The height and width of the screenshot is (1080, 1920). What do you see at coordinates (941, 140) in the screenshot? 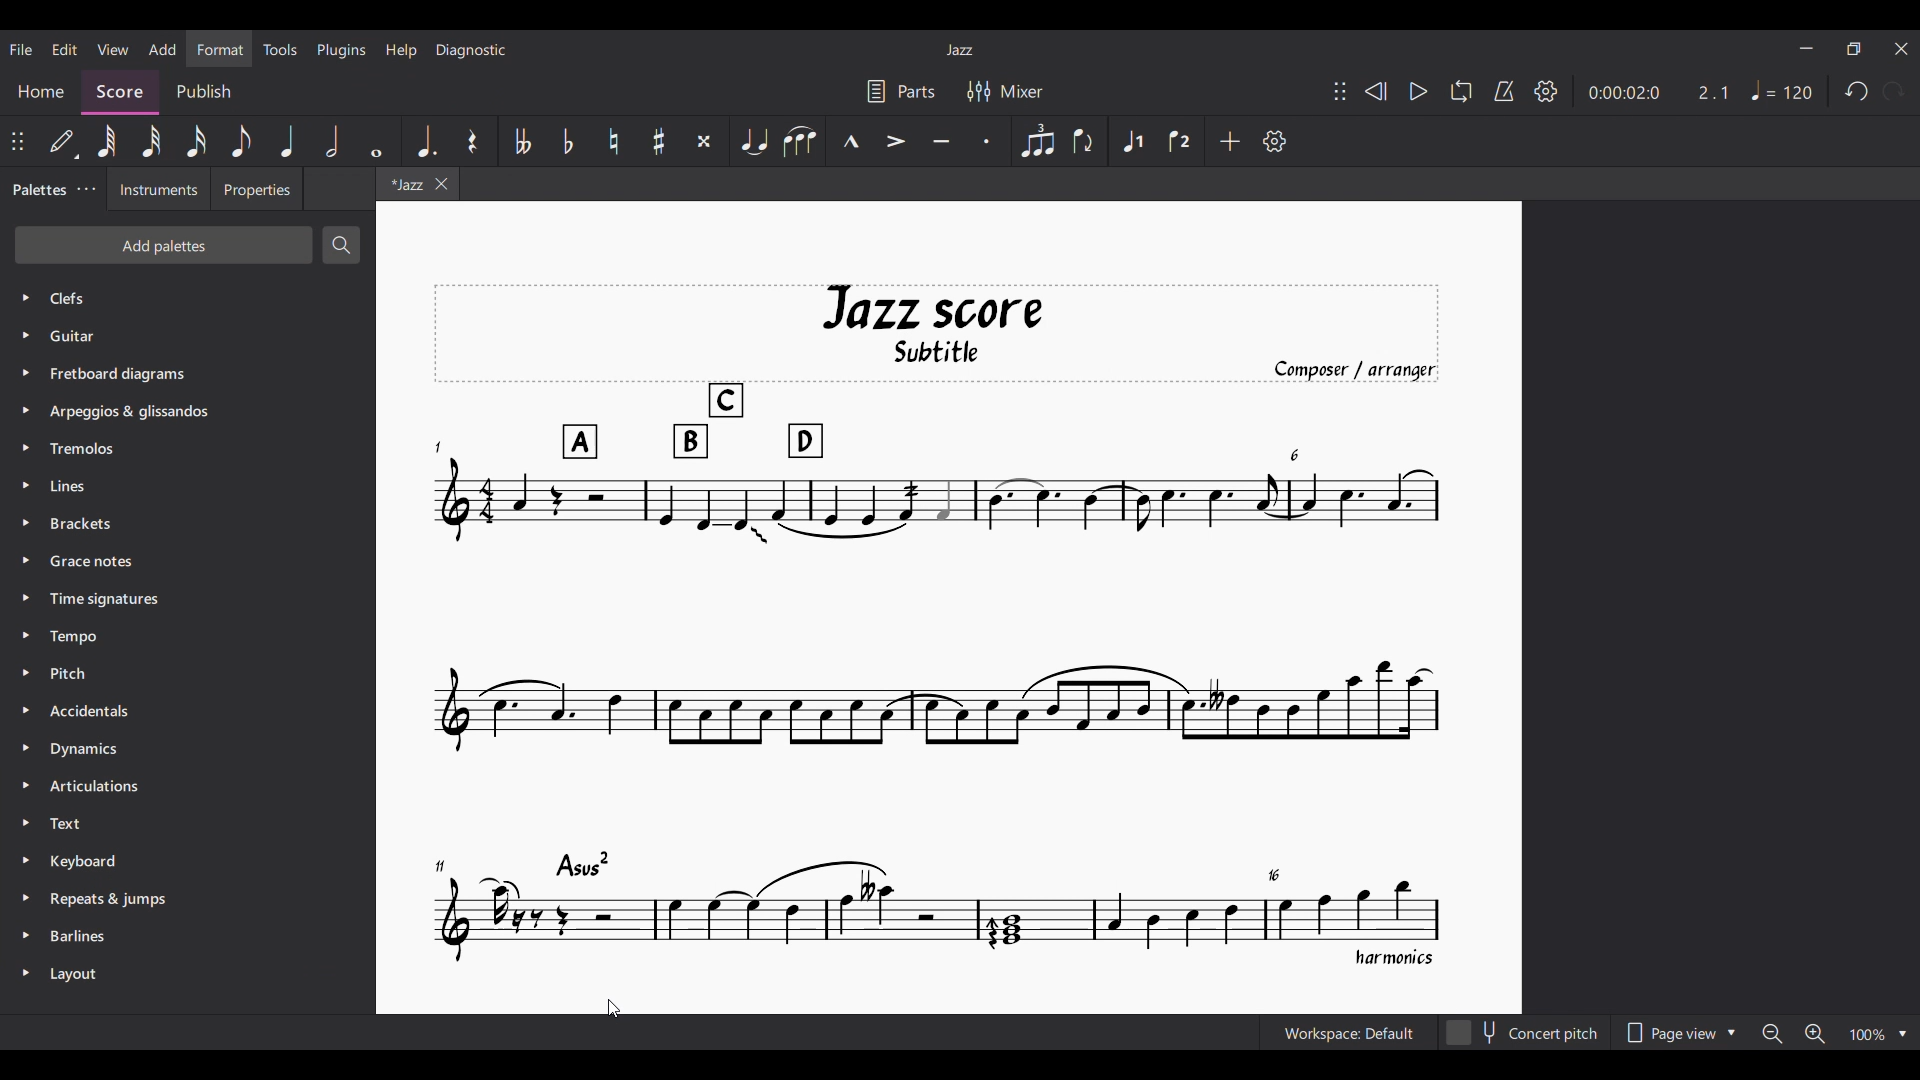
I see `Tenuto` at bounding box center [941, 140].